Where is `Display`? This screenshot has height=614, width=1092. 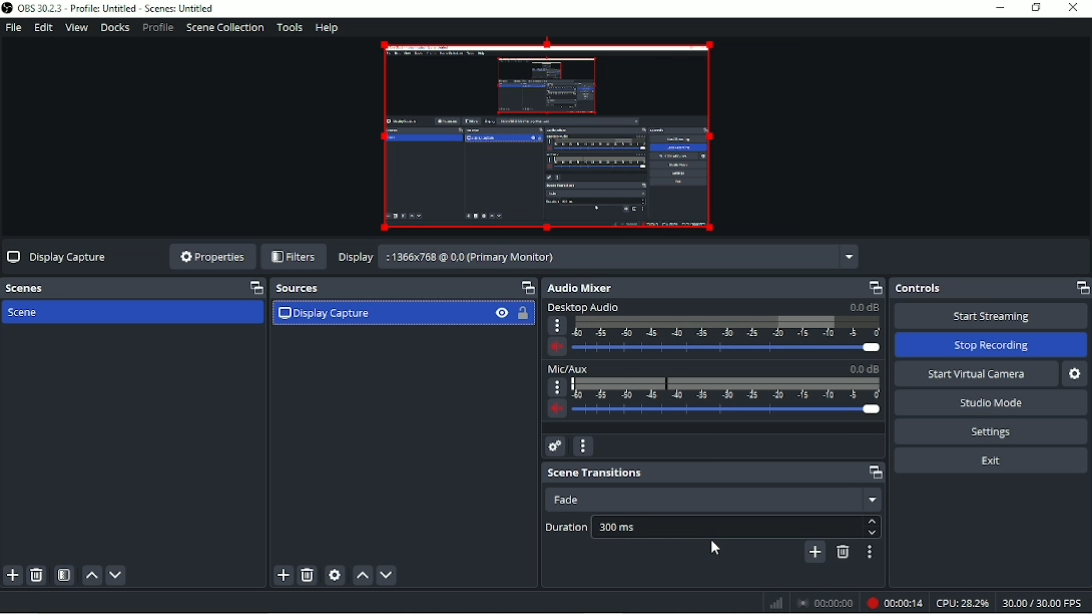
Display is located at coordinates (591, 257).